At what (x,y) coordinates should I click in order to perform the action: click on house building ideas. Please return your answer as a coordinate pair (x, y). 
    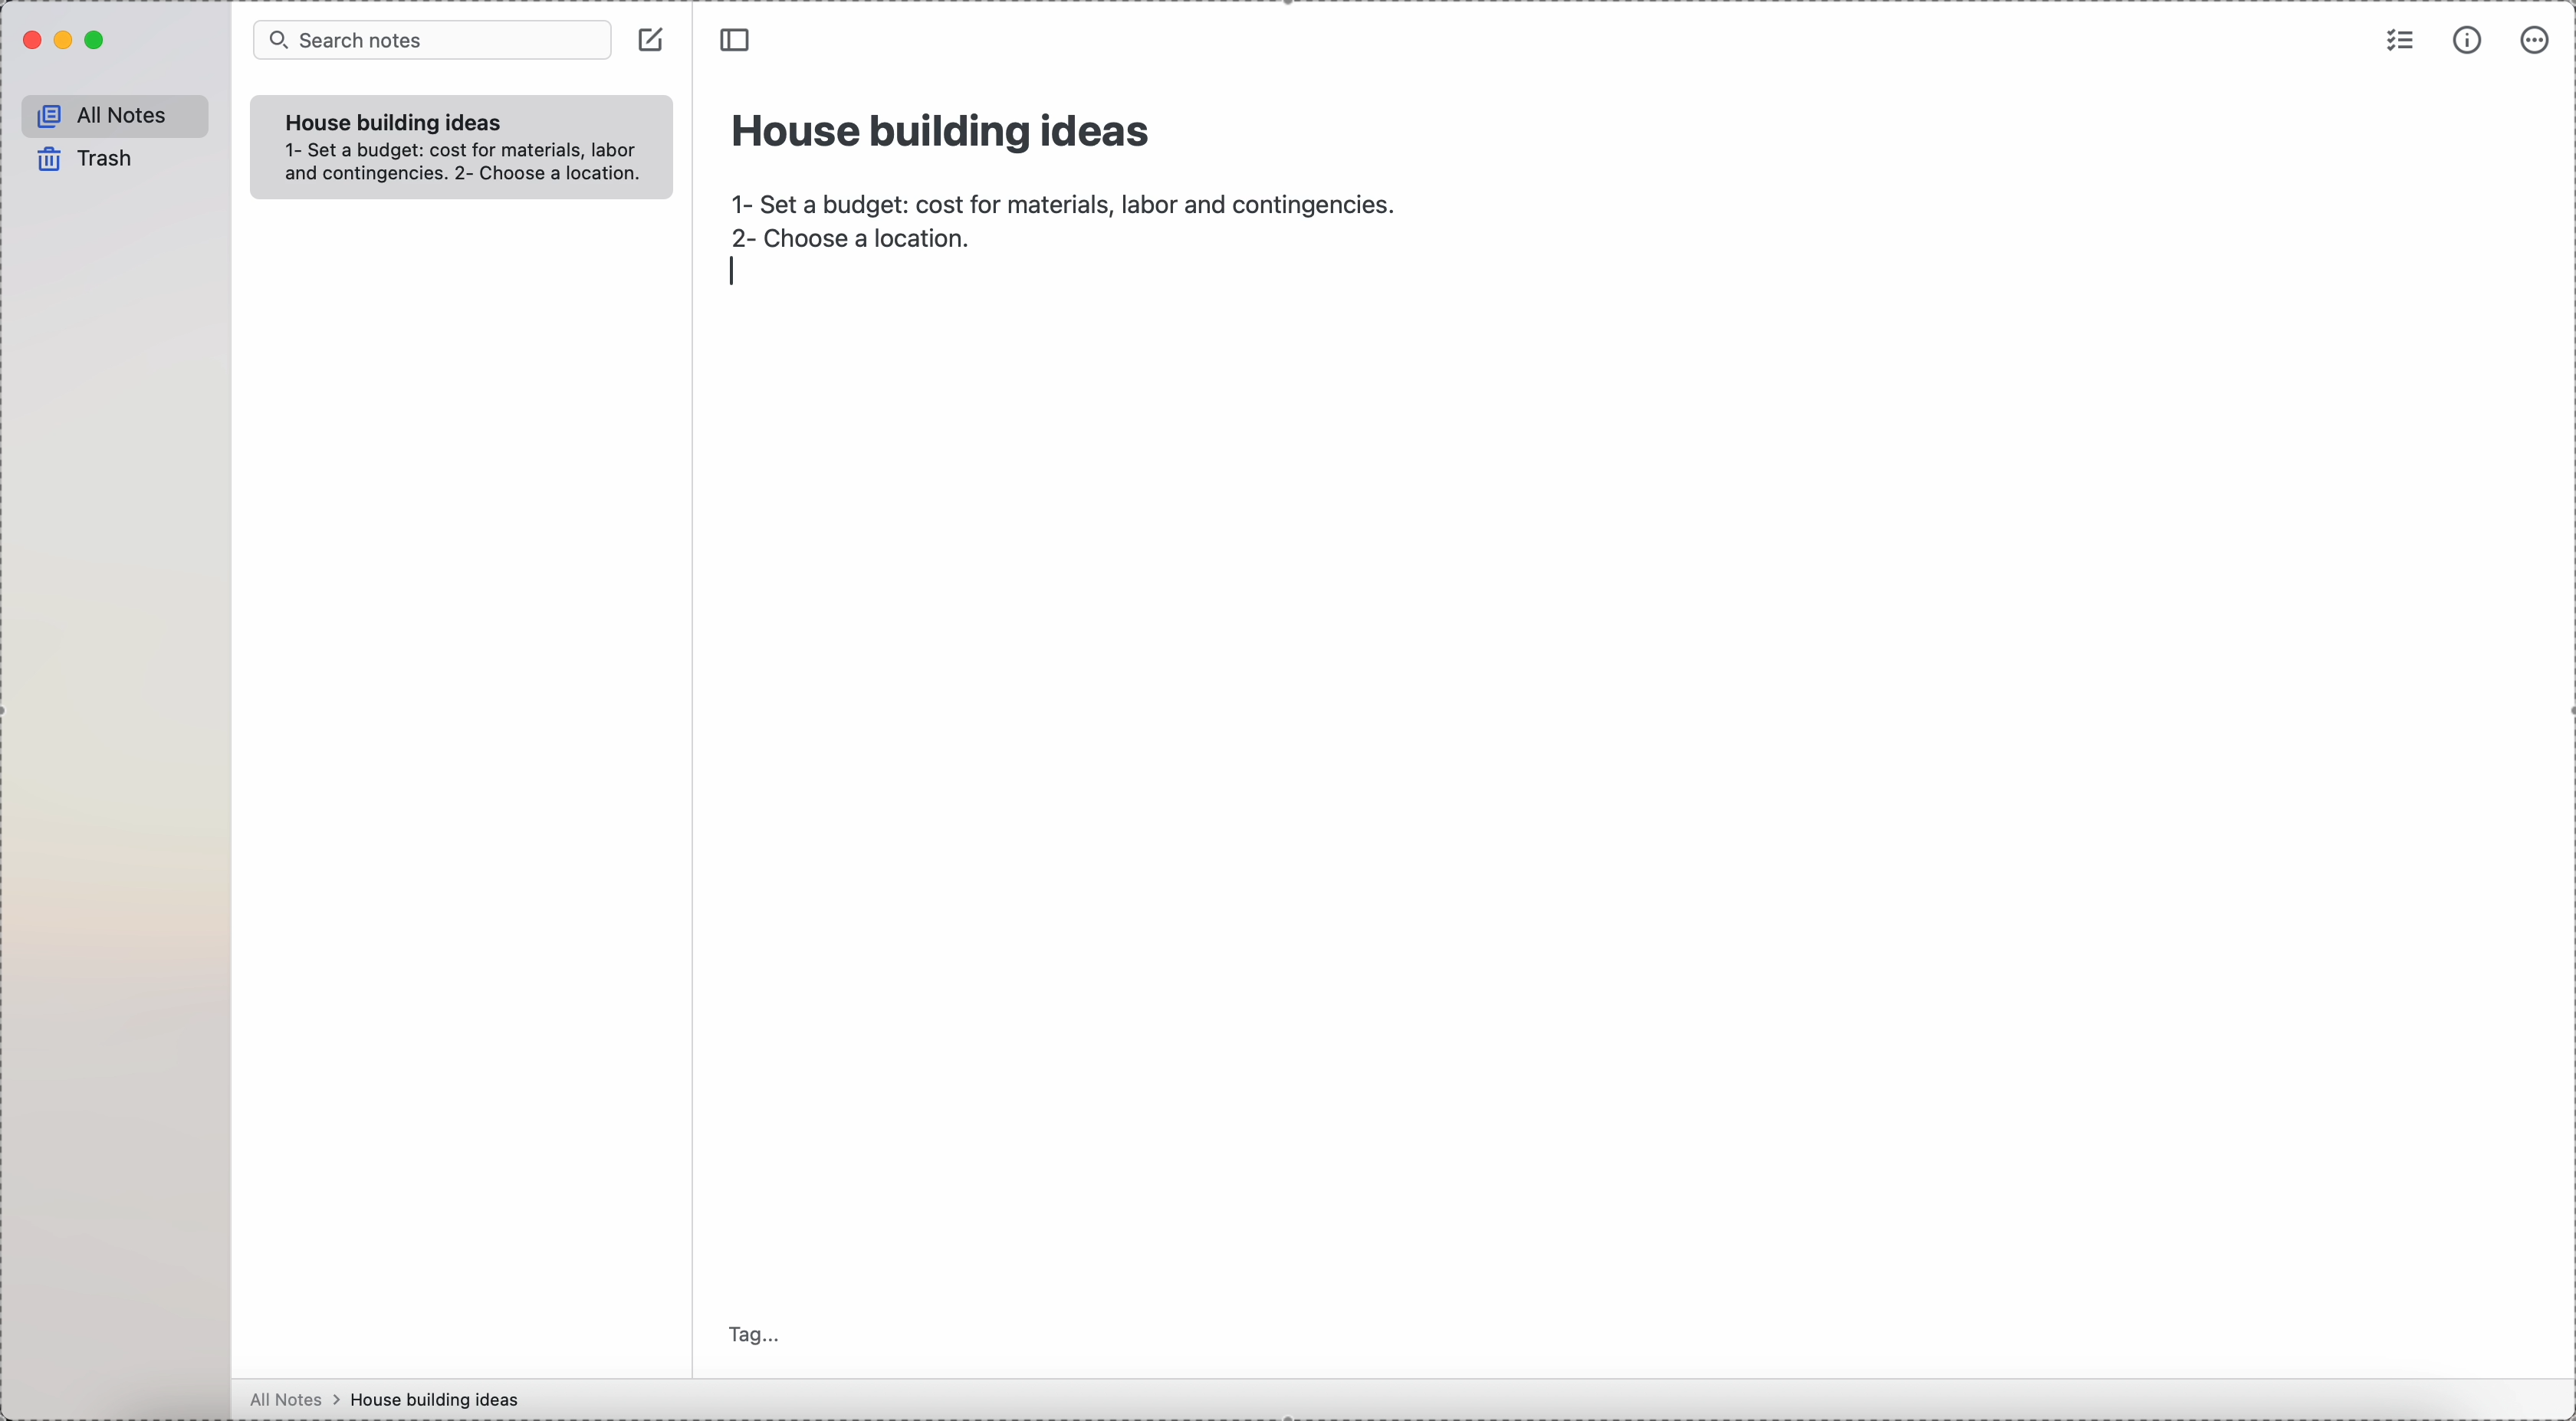
    Looking at the image, I should click on (398, 122).